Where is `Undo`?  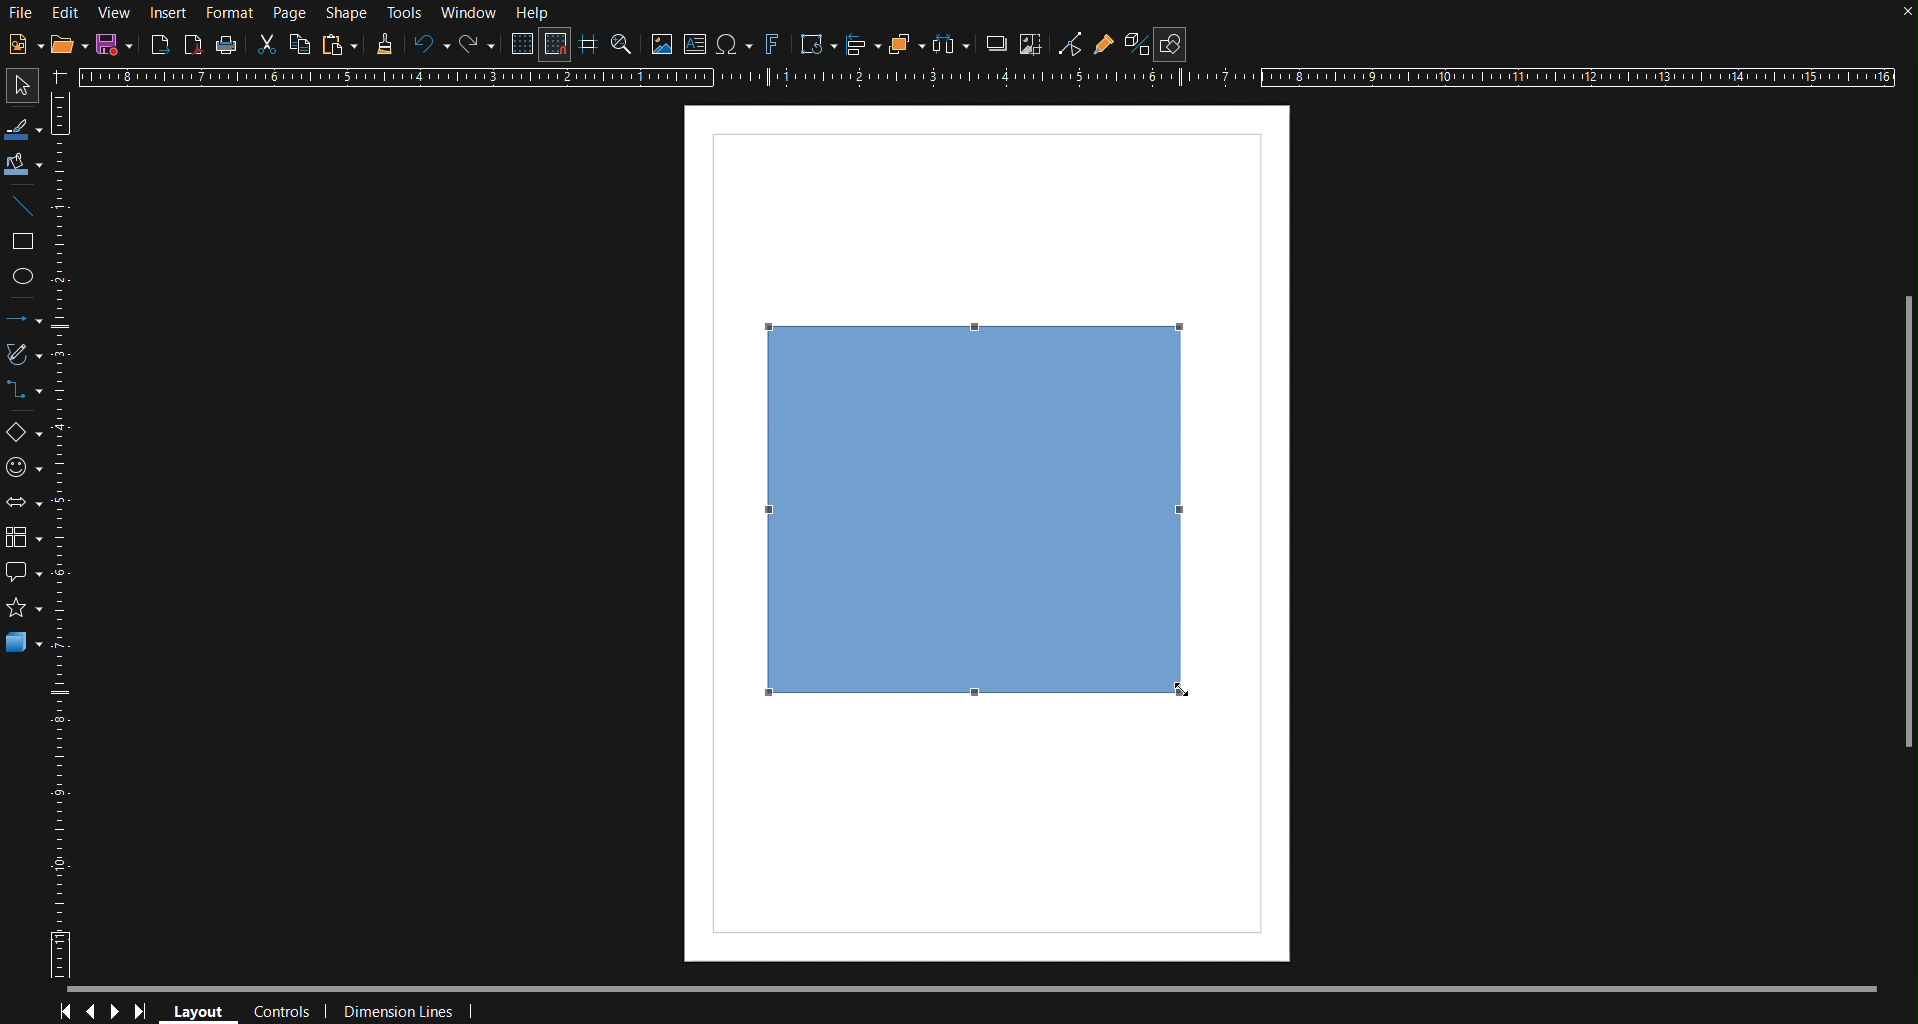
Undo is located at coordinates (427, 45).